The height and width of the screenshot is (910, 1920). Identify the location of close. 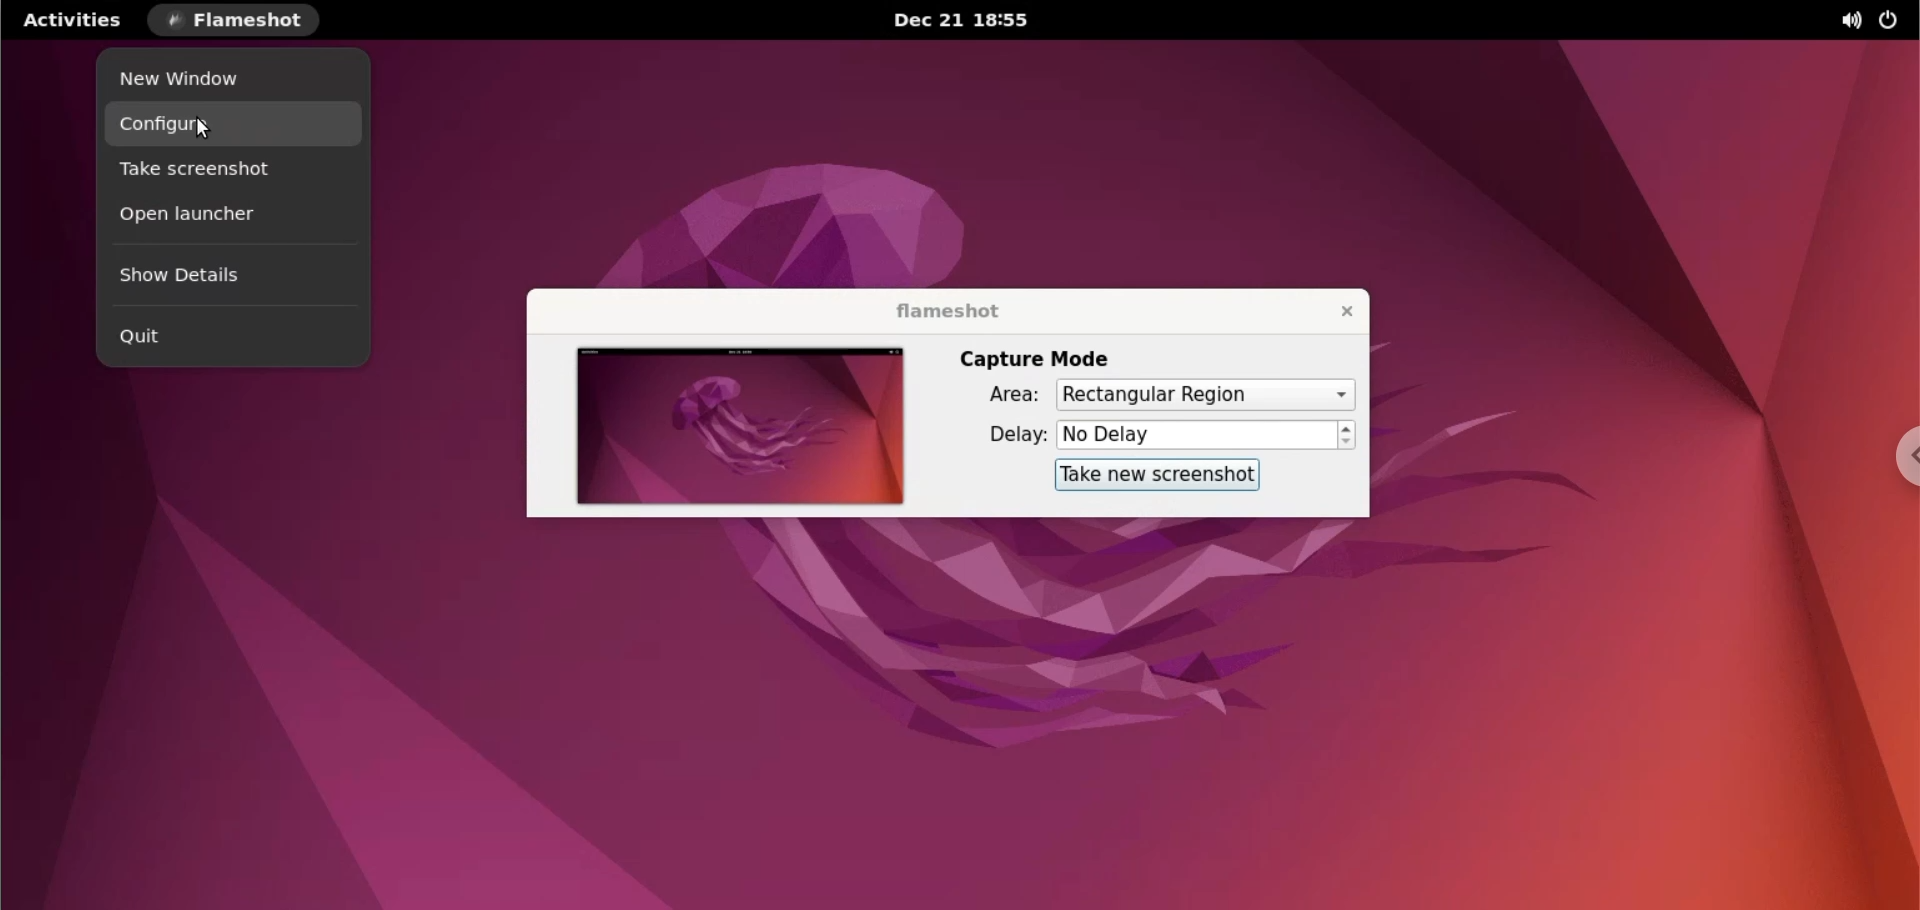
(1337, 311).